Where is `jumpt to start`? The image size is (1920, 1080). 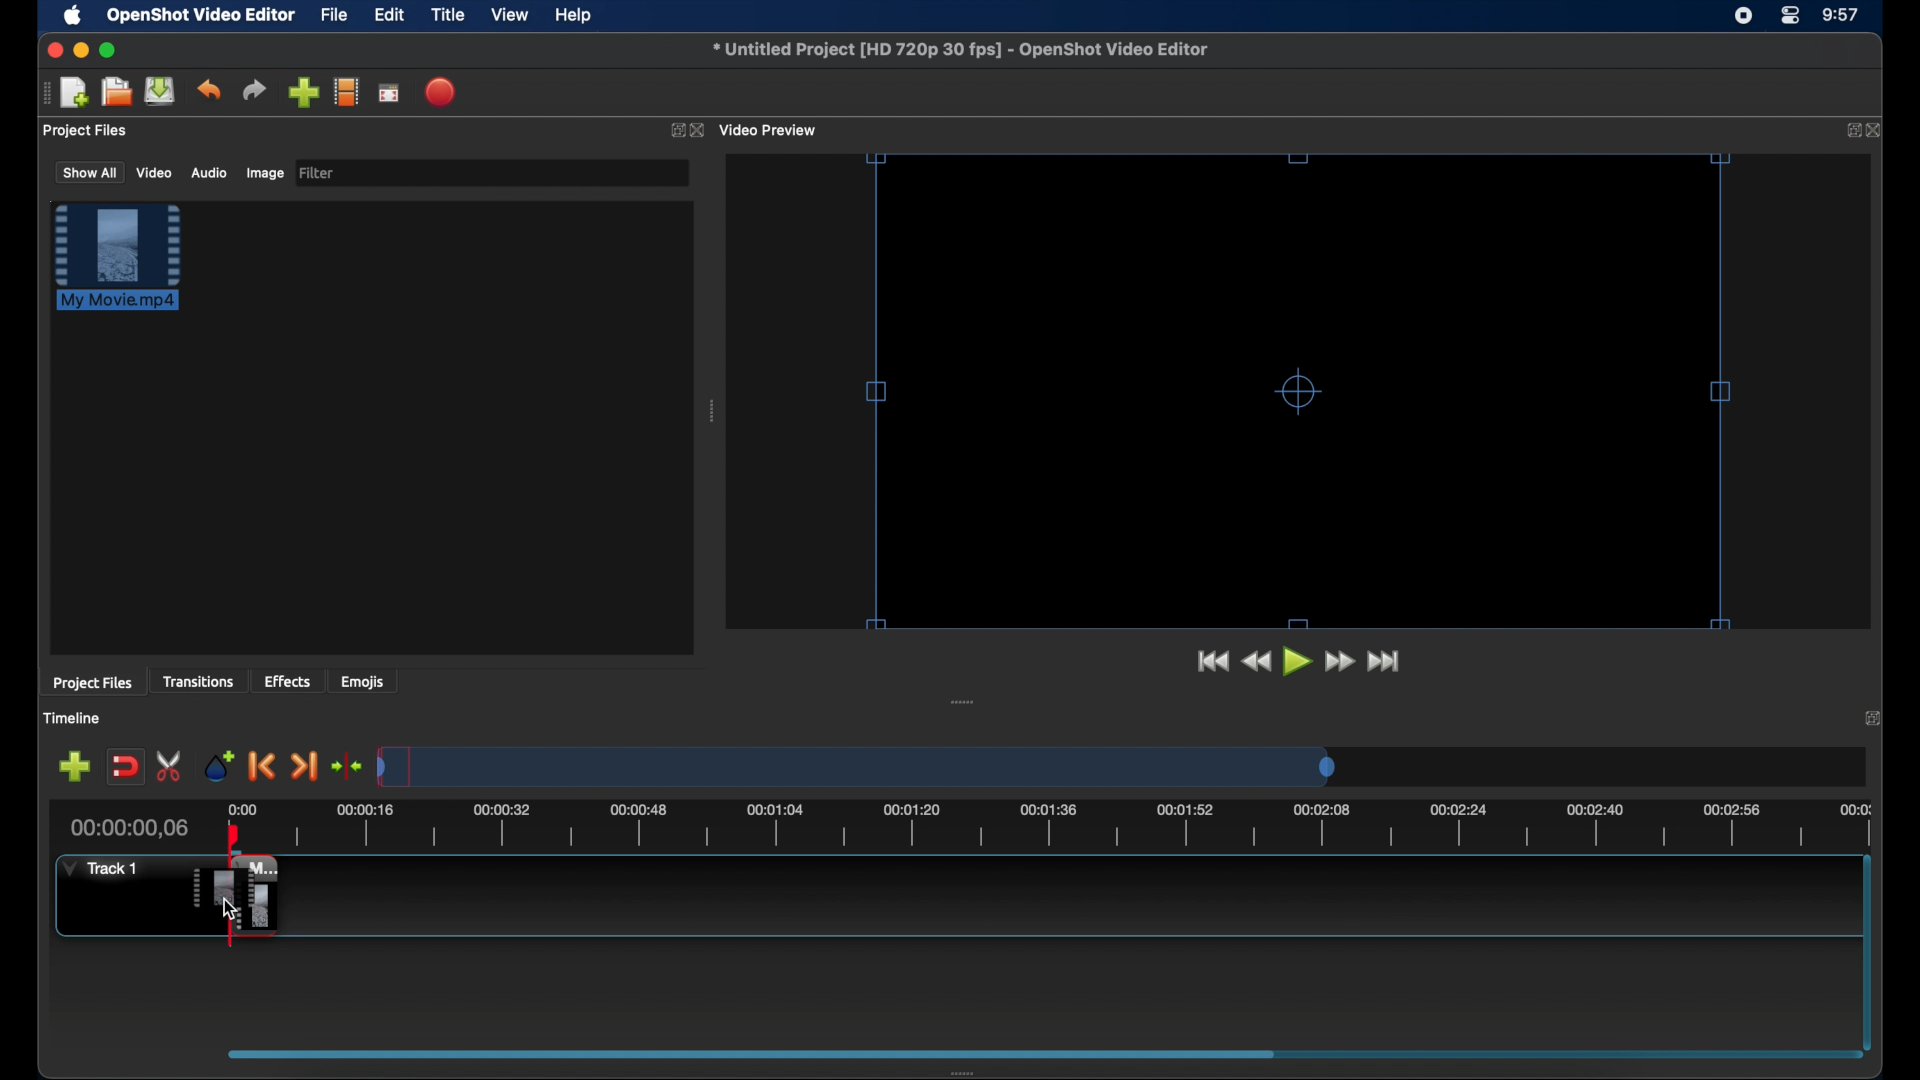
jumpt to start is located at coordinates (1211, 661).